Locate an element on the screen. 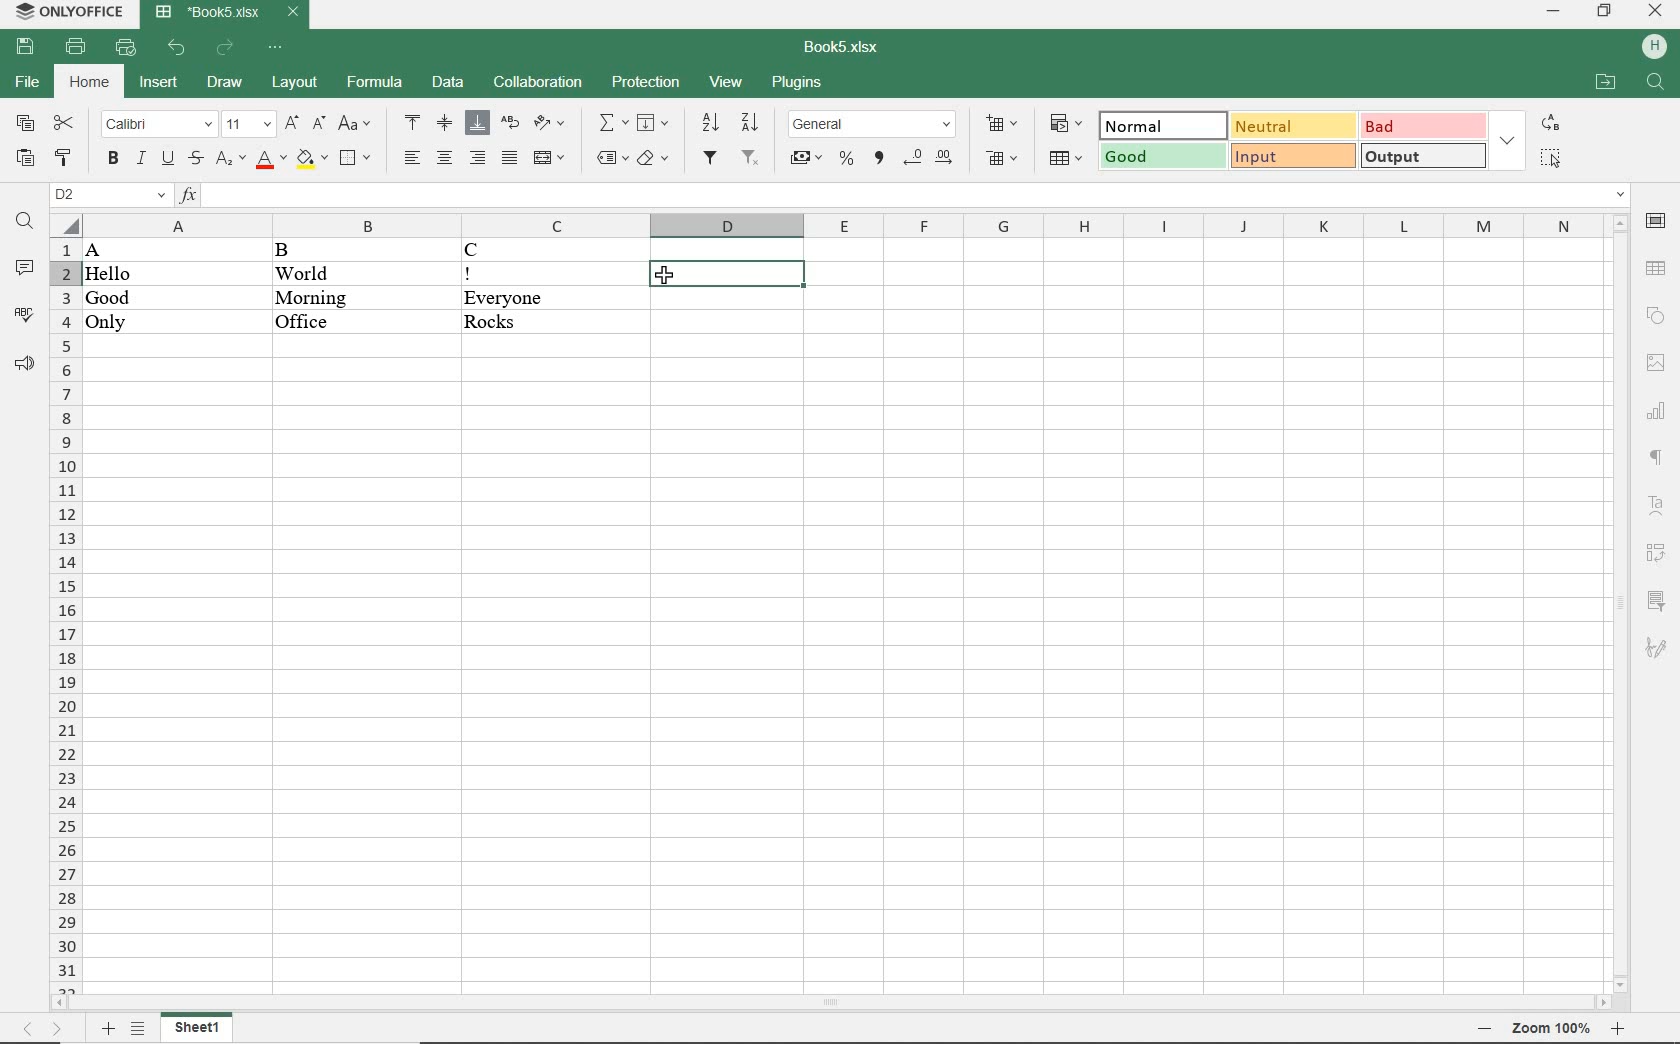 The height and width of the screenshot is (1044, 1680). align right is located at coordinates (478, 159).